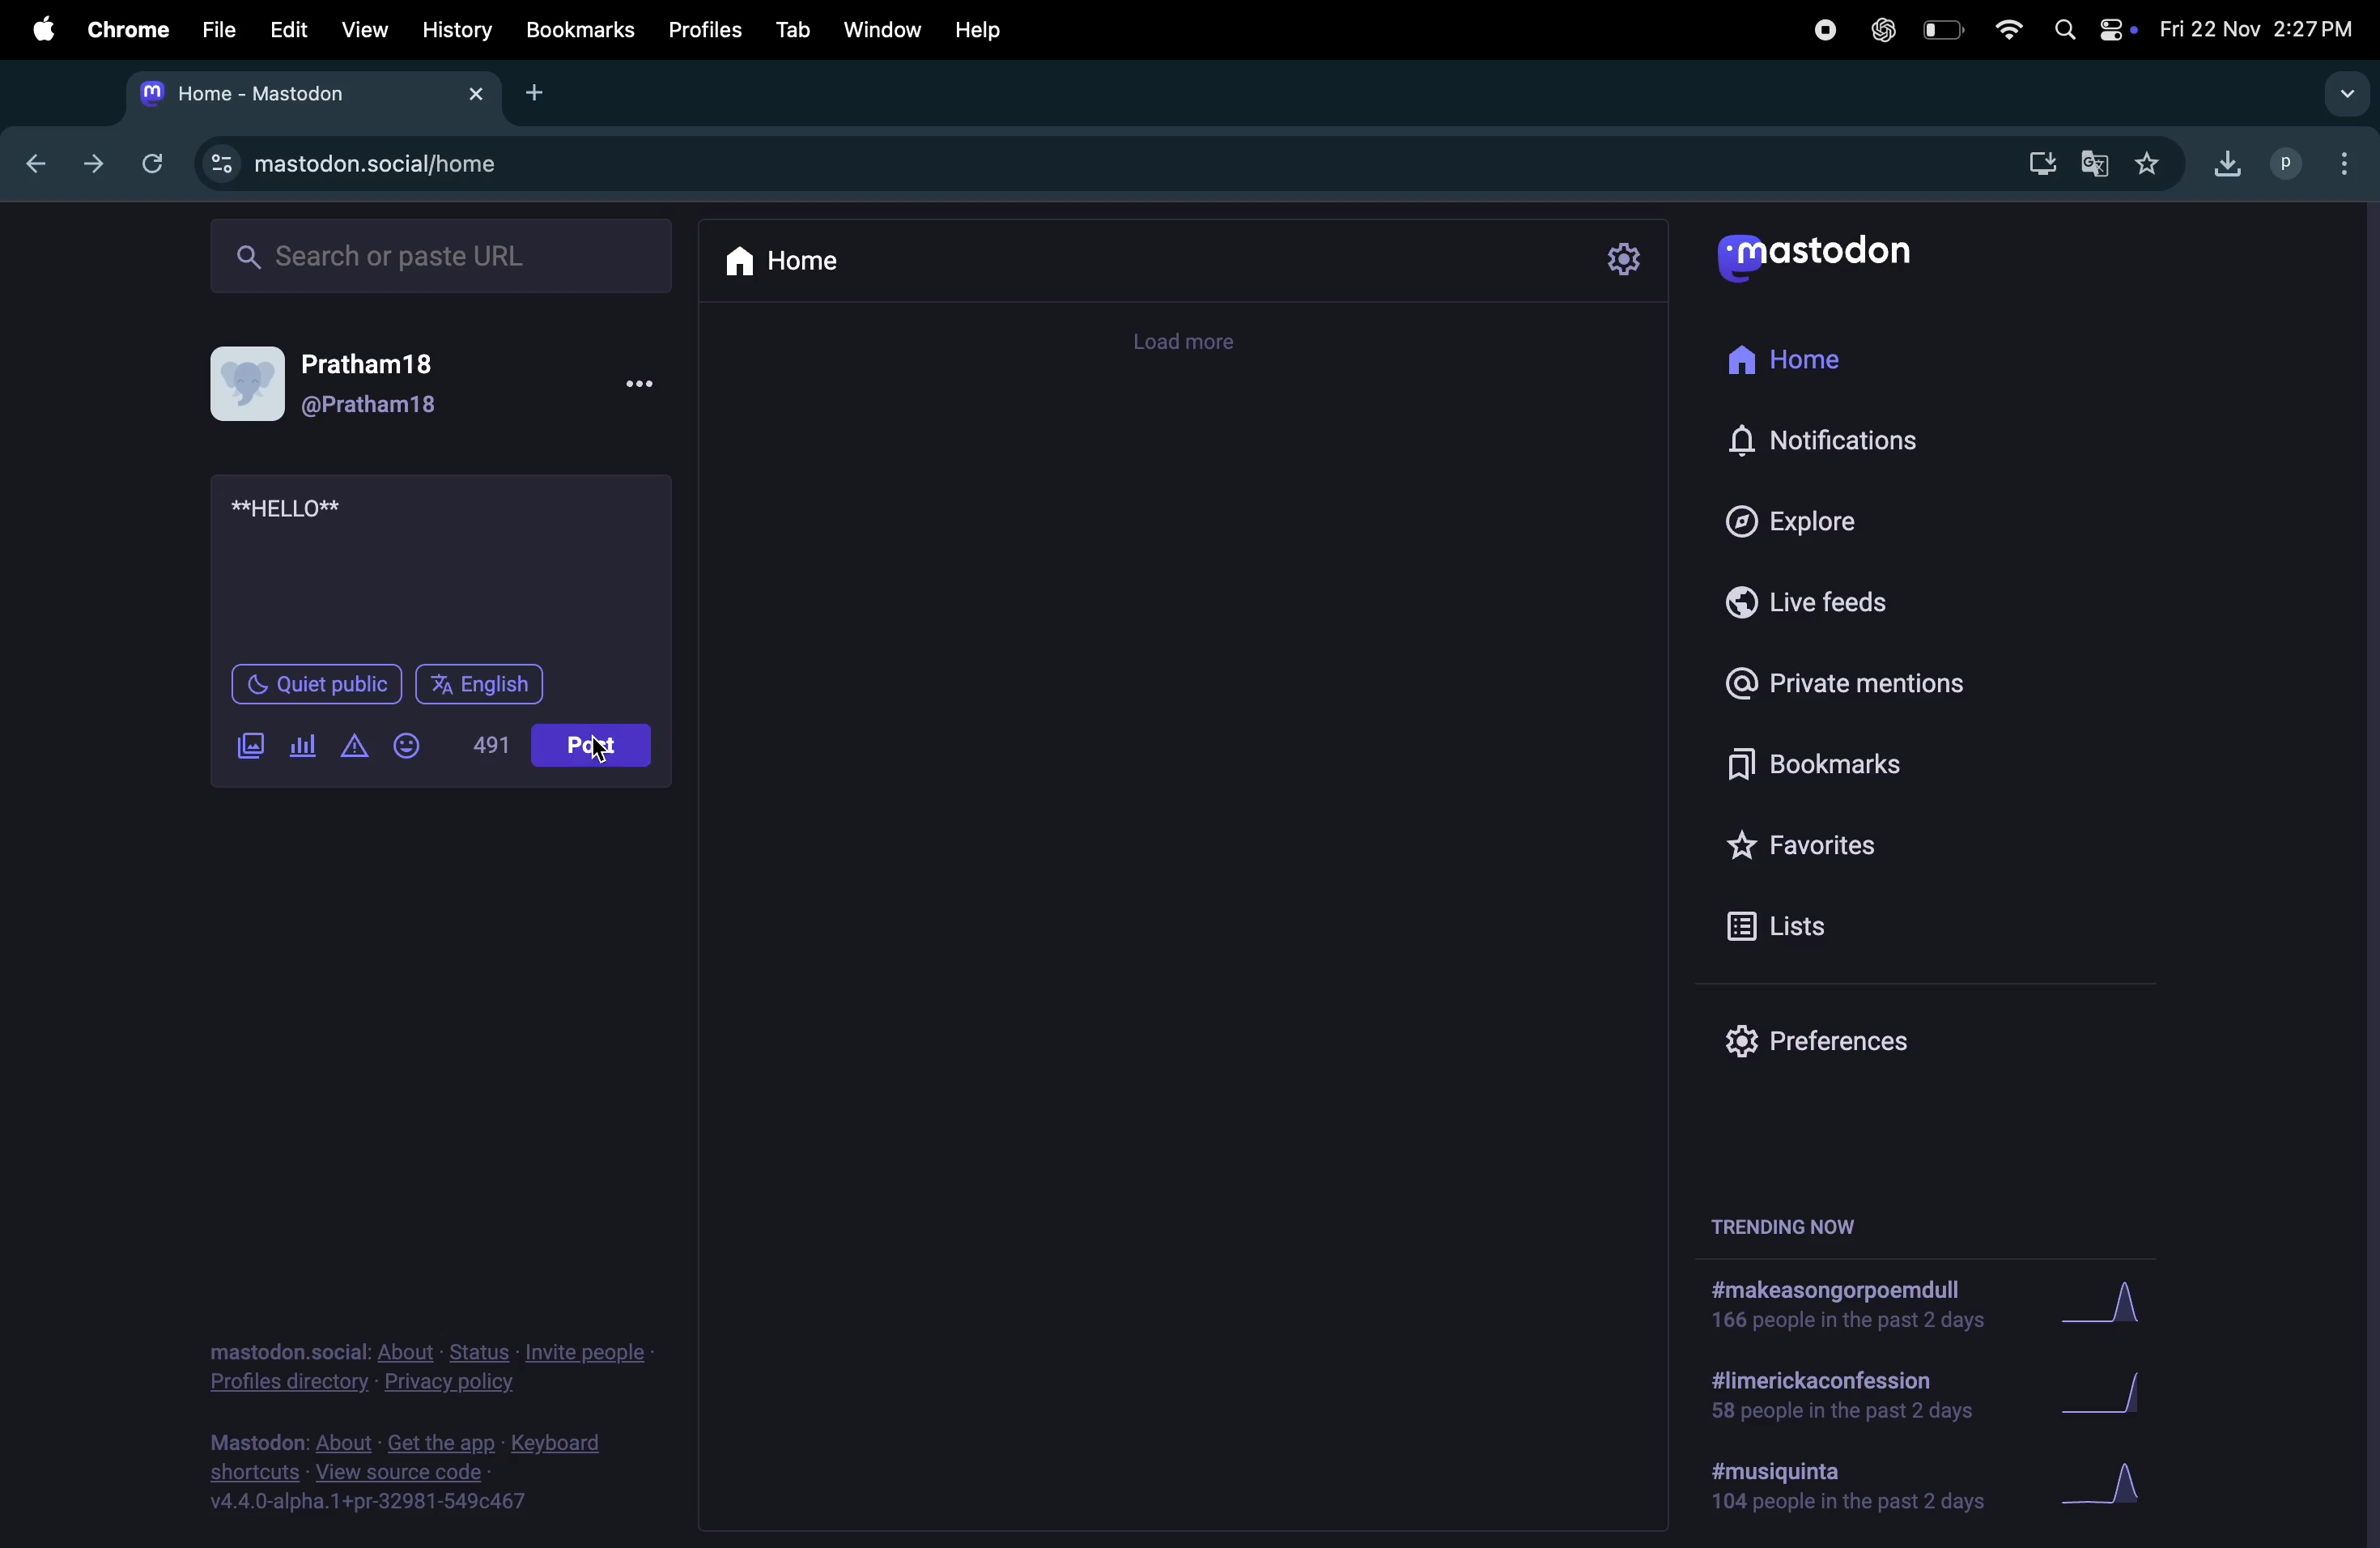  I want to click on translate, so click(2095, 158).